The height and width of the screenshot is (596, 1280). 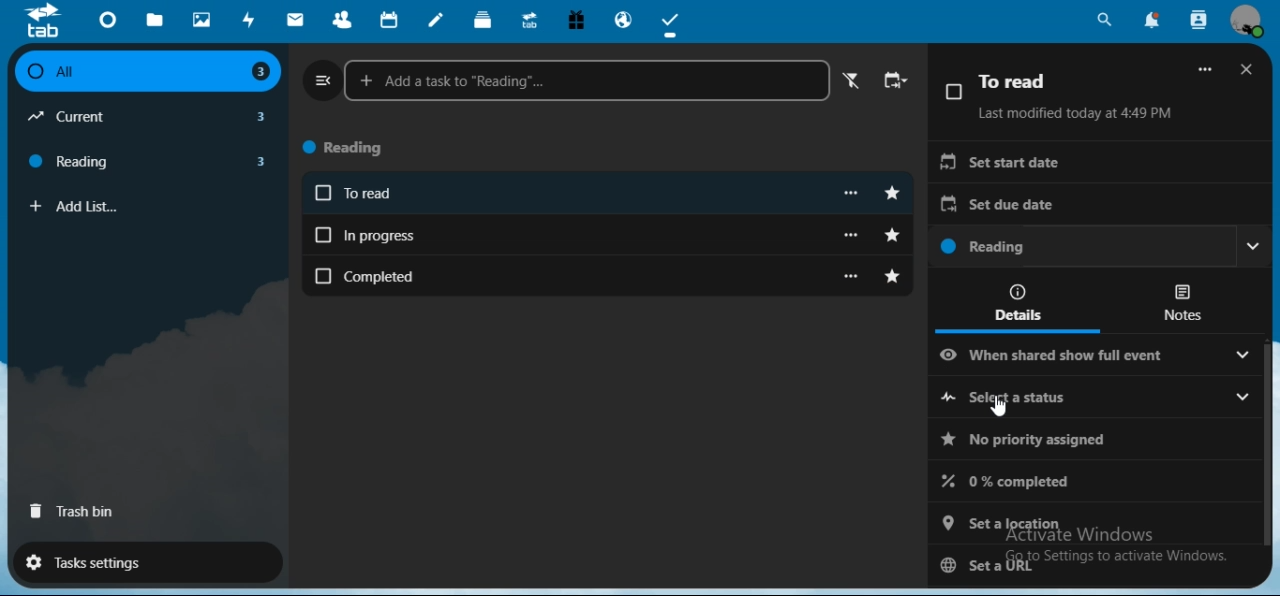 What do you see at coordinates (353, 149) in the screenshot?
I see `reading` at bounding box center [353, 149].